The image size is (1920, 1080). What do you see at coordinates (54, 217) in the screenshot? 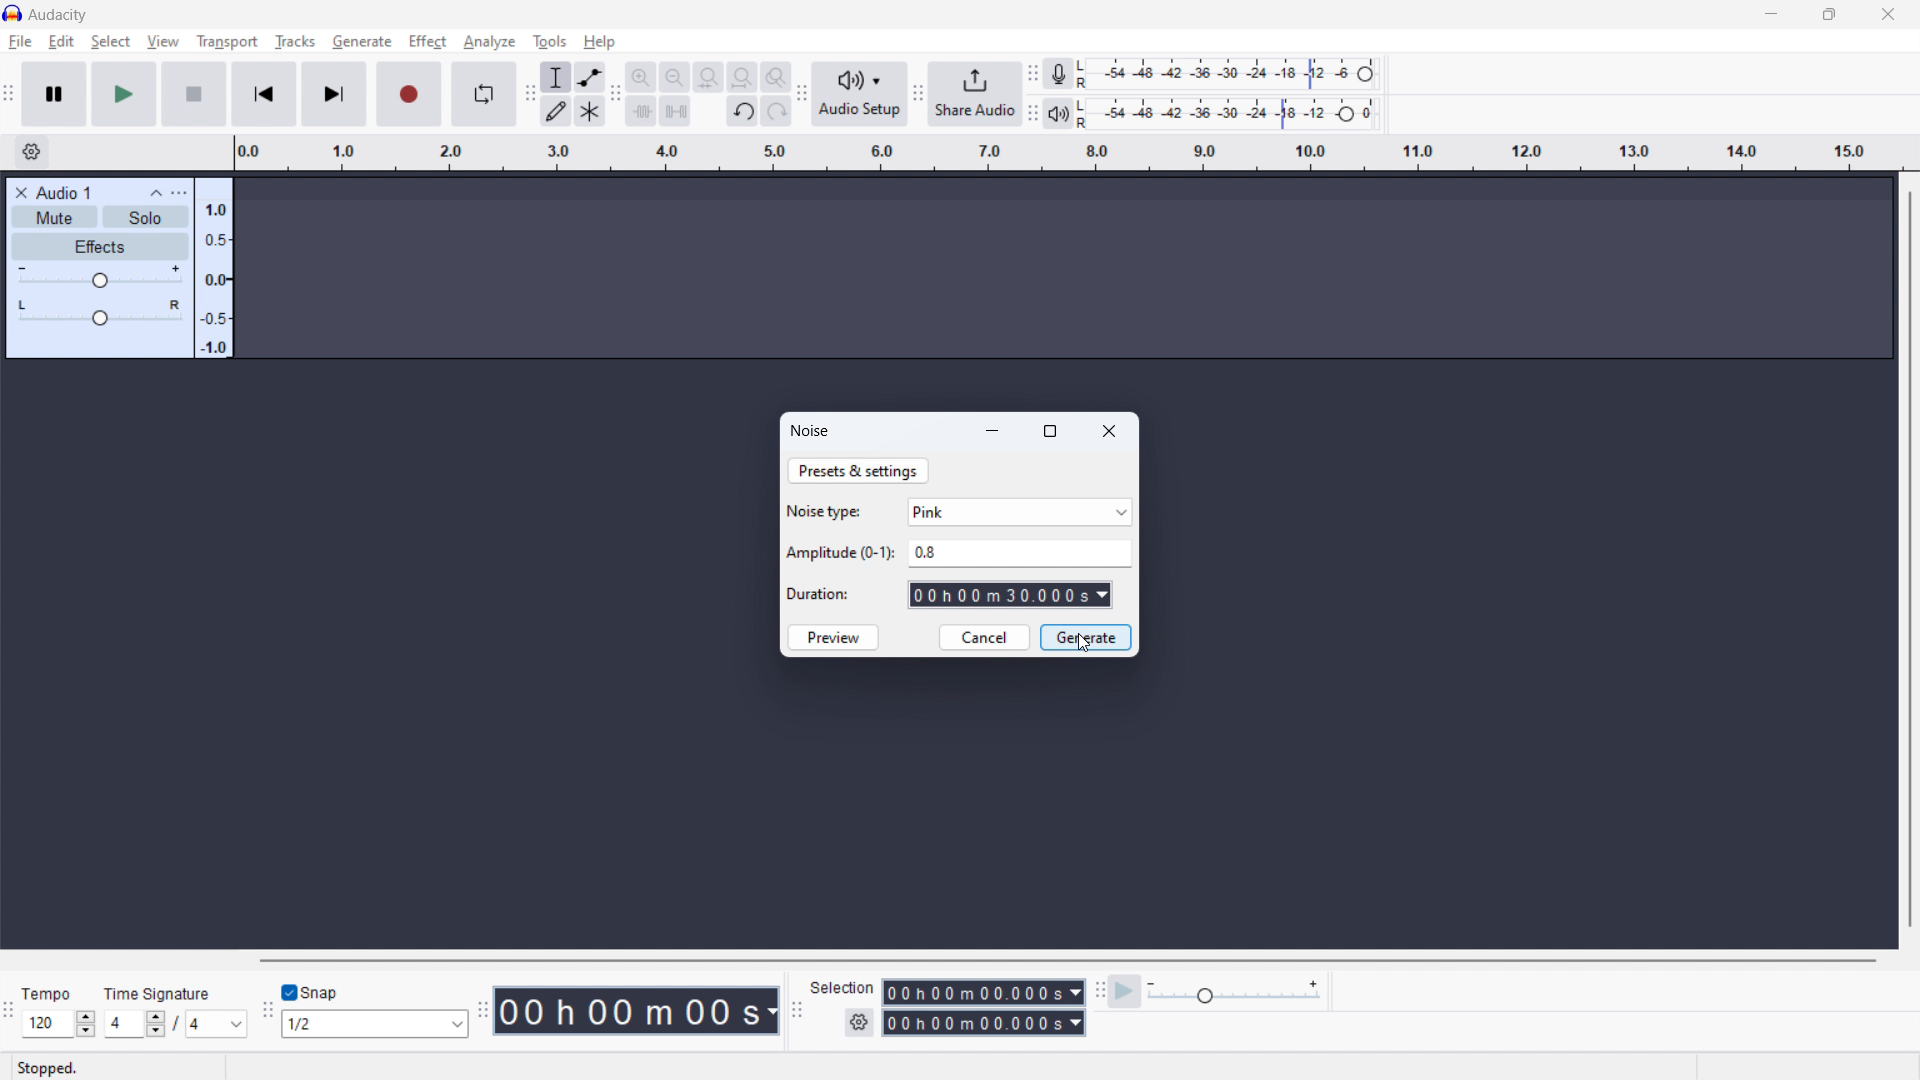
I see `mute` at bounding box center [54, 217].